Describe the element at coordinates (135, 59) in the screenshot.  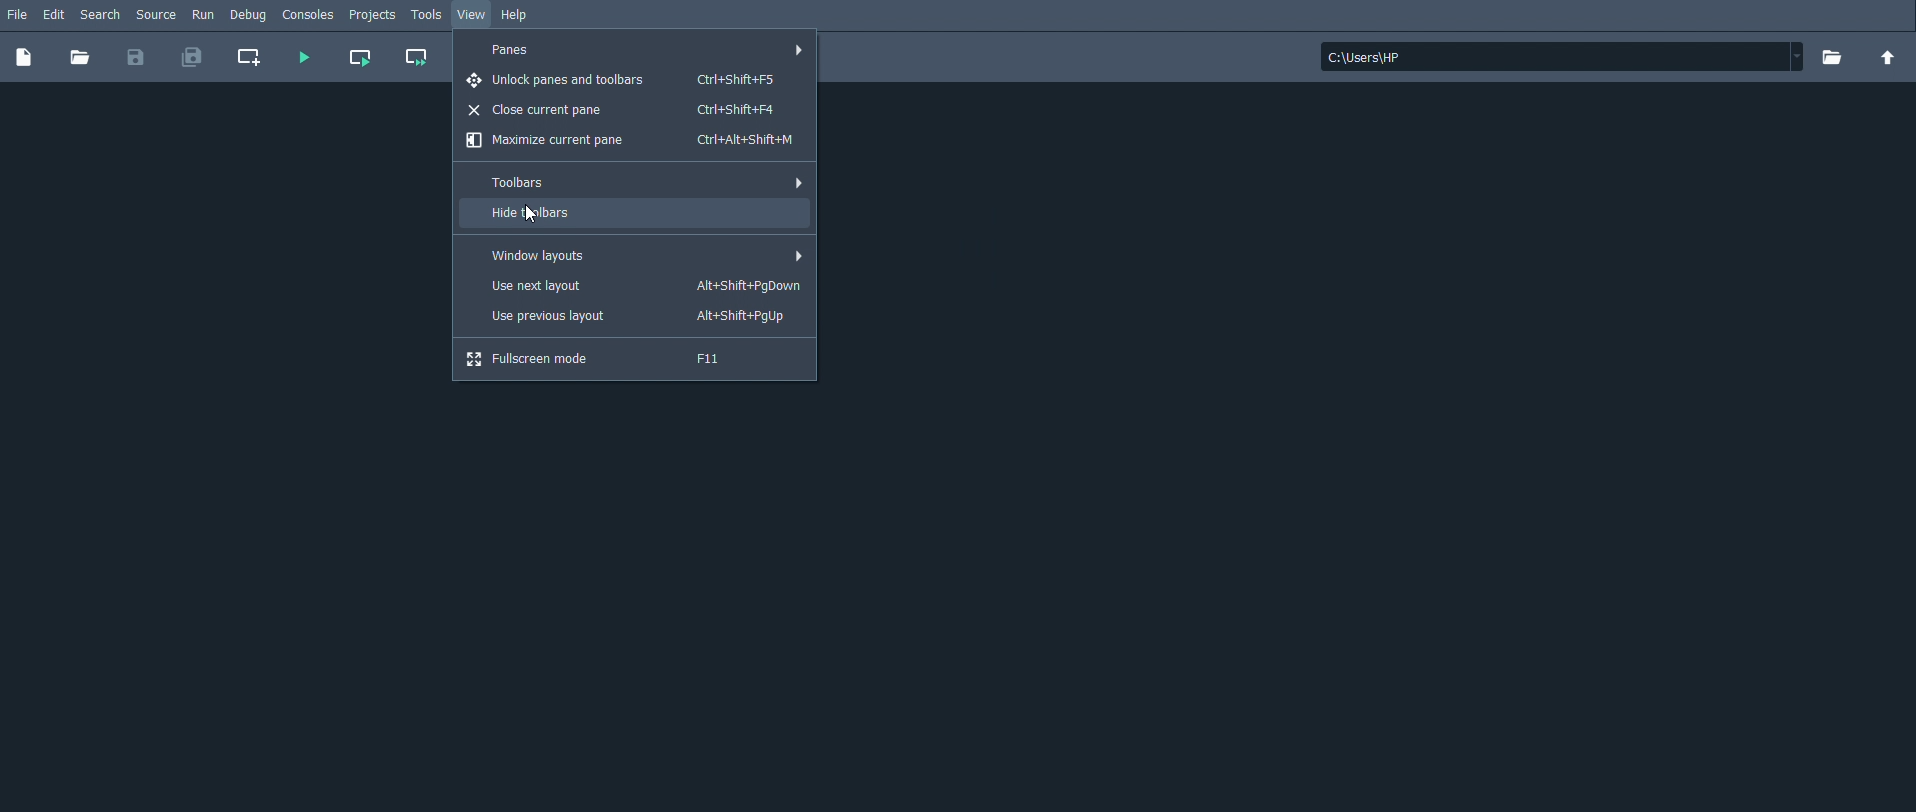
I see `Save file` at that location.